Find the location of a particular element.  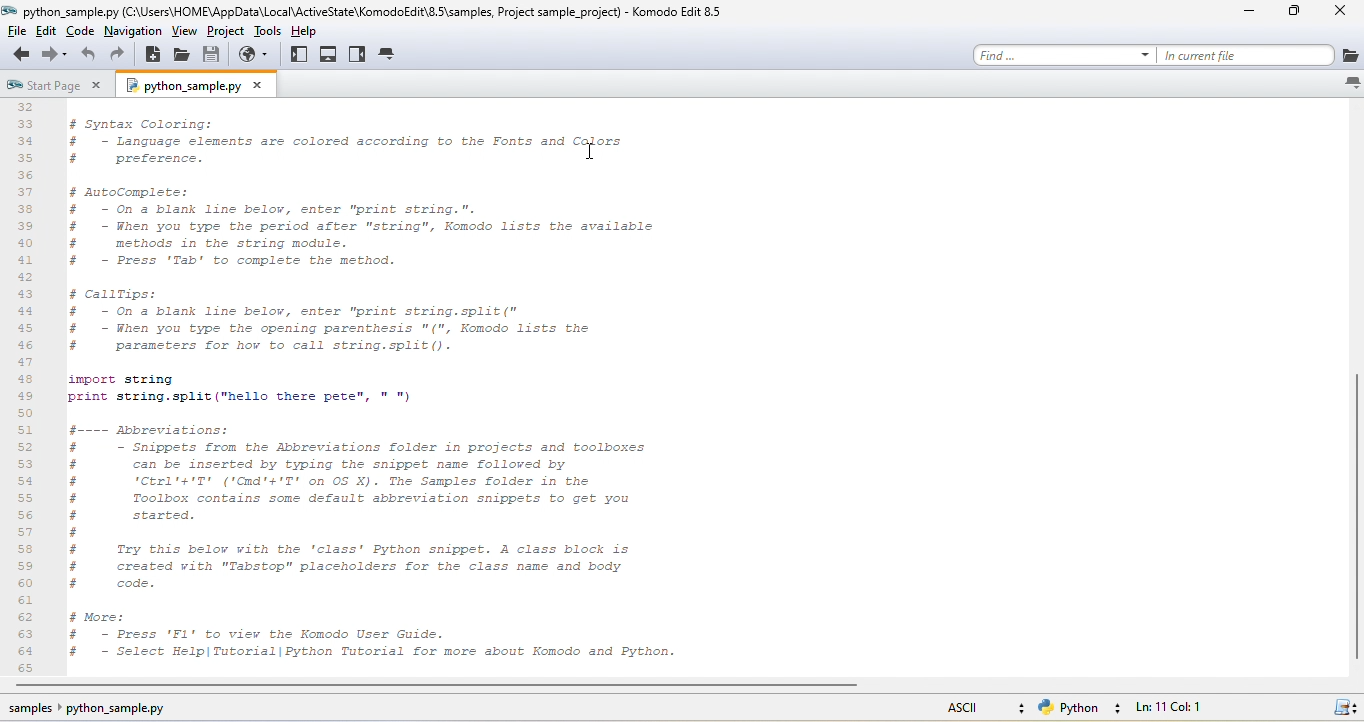

redo is located at coordinates (122, 57).